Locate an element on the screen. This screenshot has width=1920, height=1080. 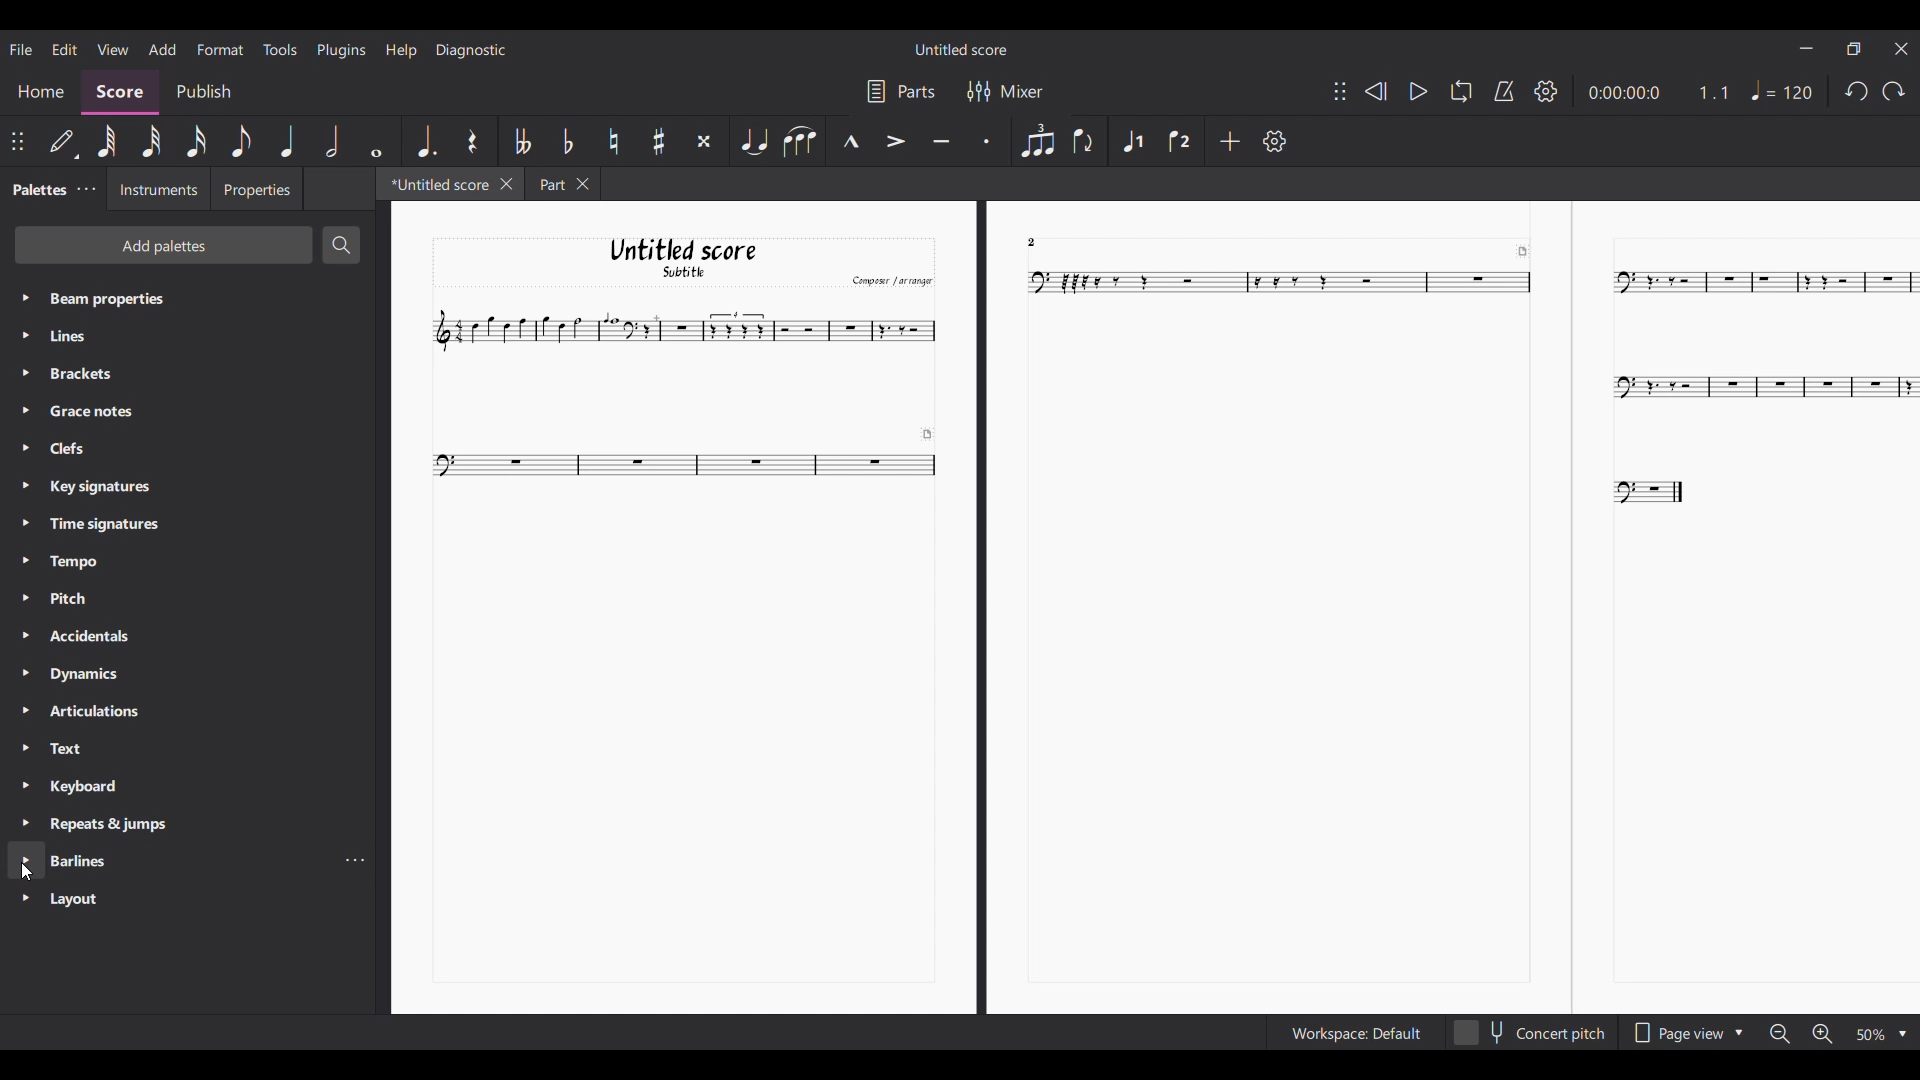
Other tab is located at coordinates (562, 184).